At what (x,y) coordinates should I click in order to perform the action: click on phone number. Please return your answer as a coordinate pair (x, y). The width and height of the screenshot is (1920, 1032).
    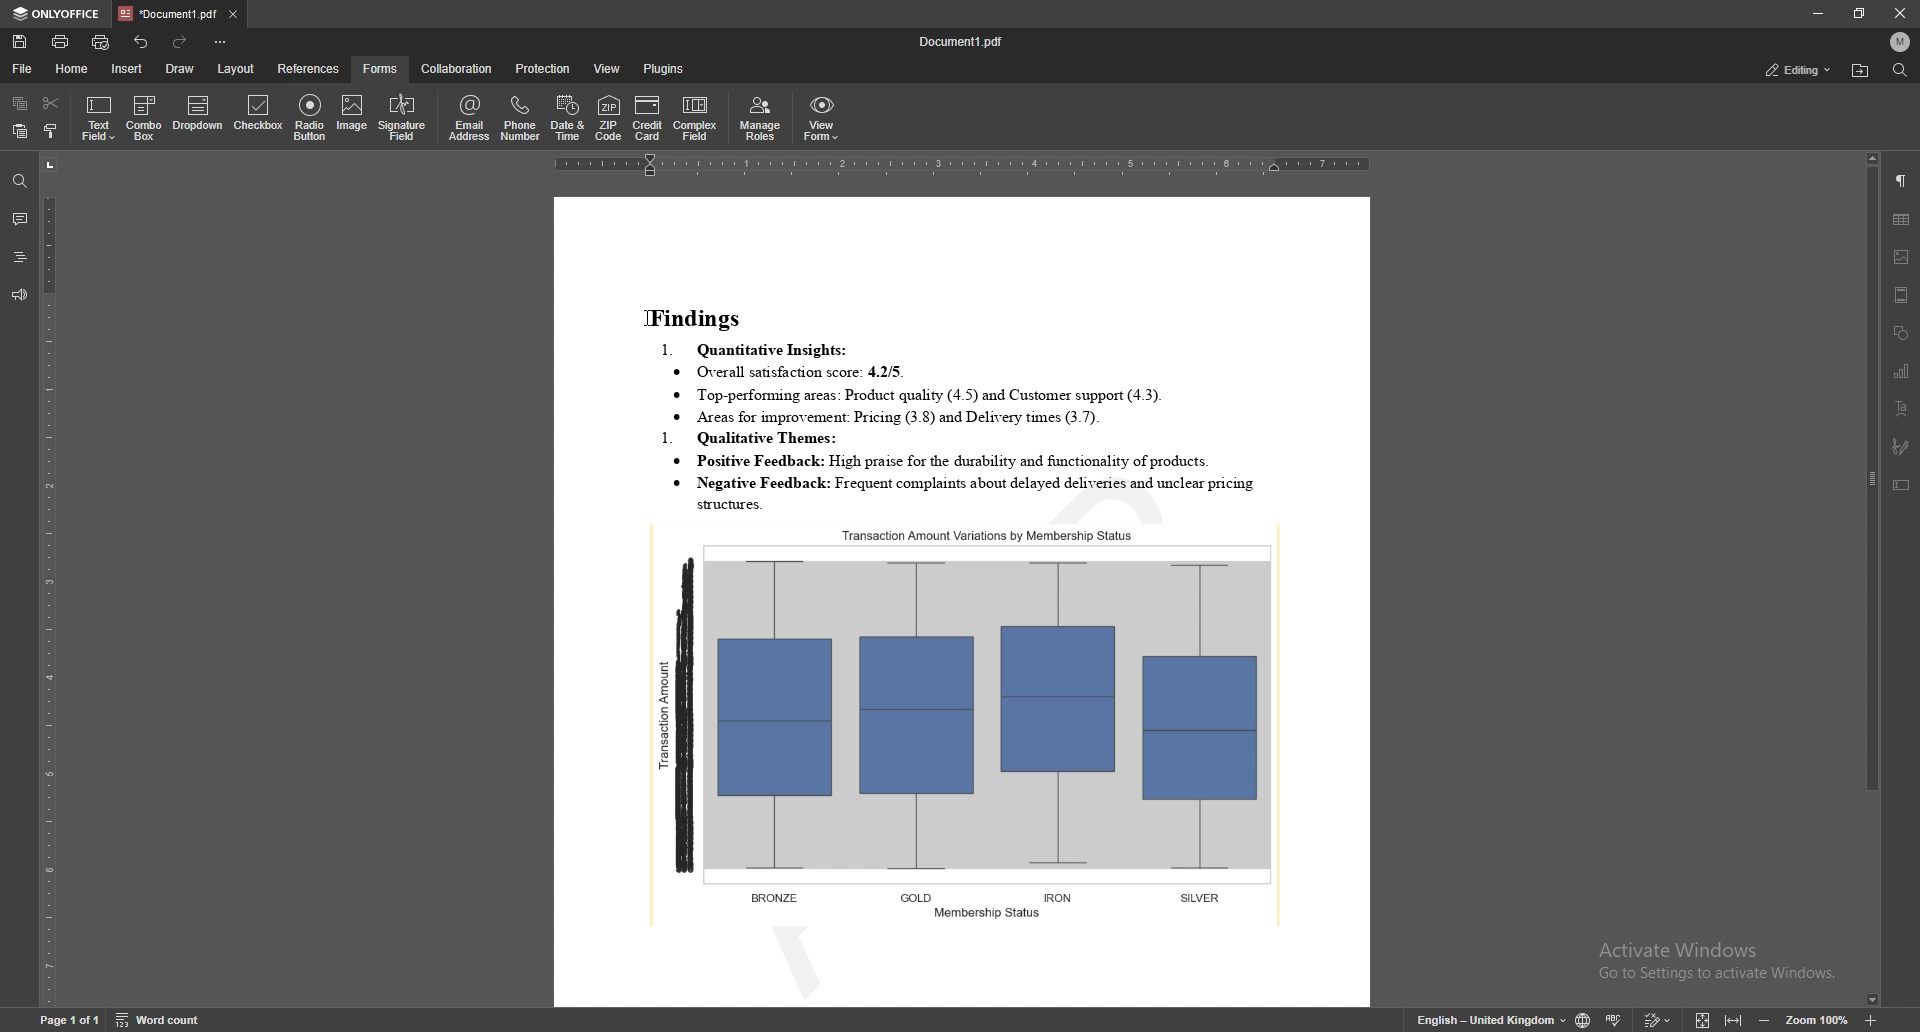
    Looking at the image, I should click on (521, 118).